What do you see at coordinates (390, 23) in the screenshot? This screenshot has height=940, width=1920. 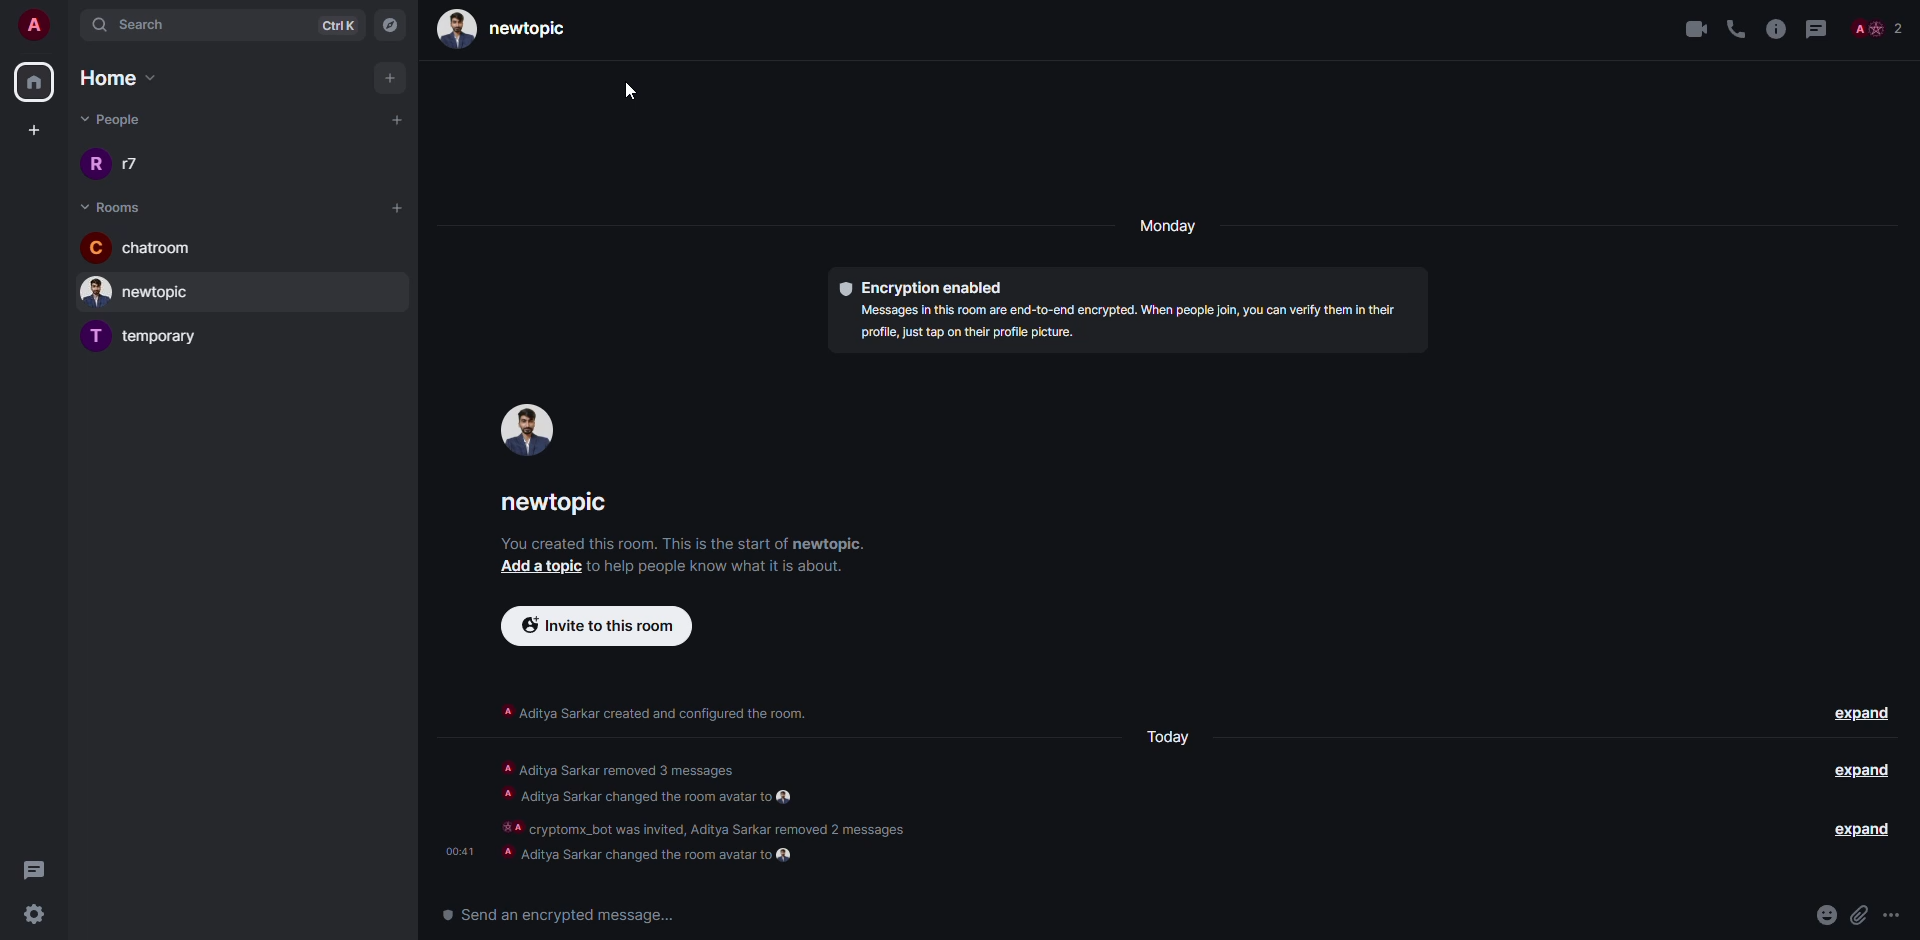 I see `navigator` at bounding box center [390, 23].